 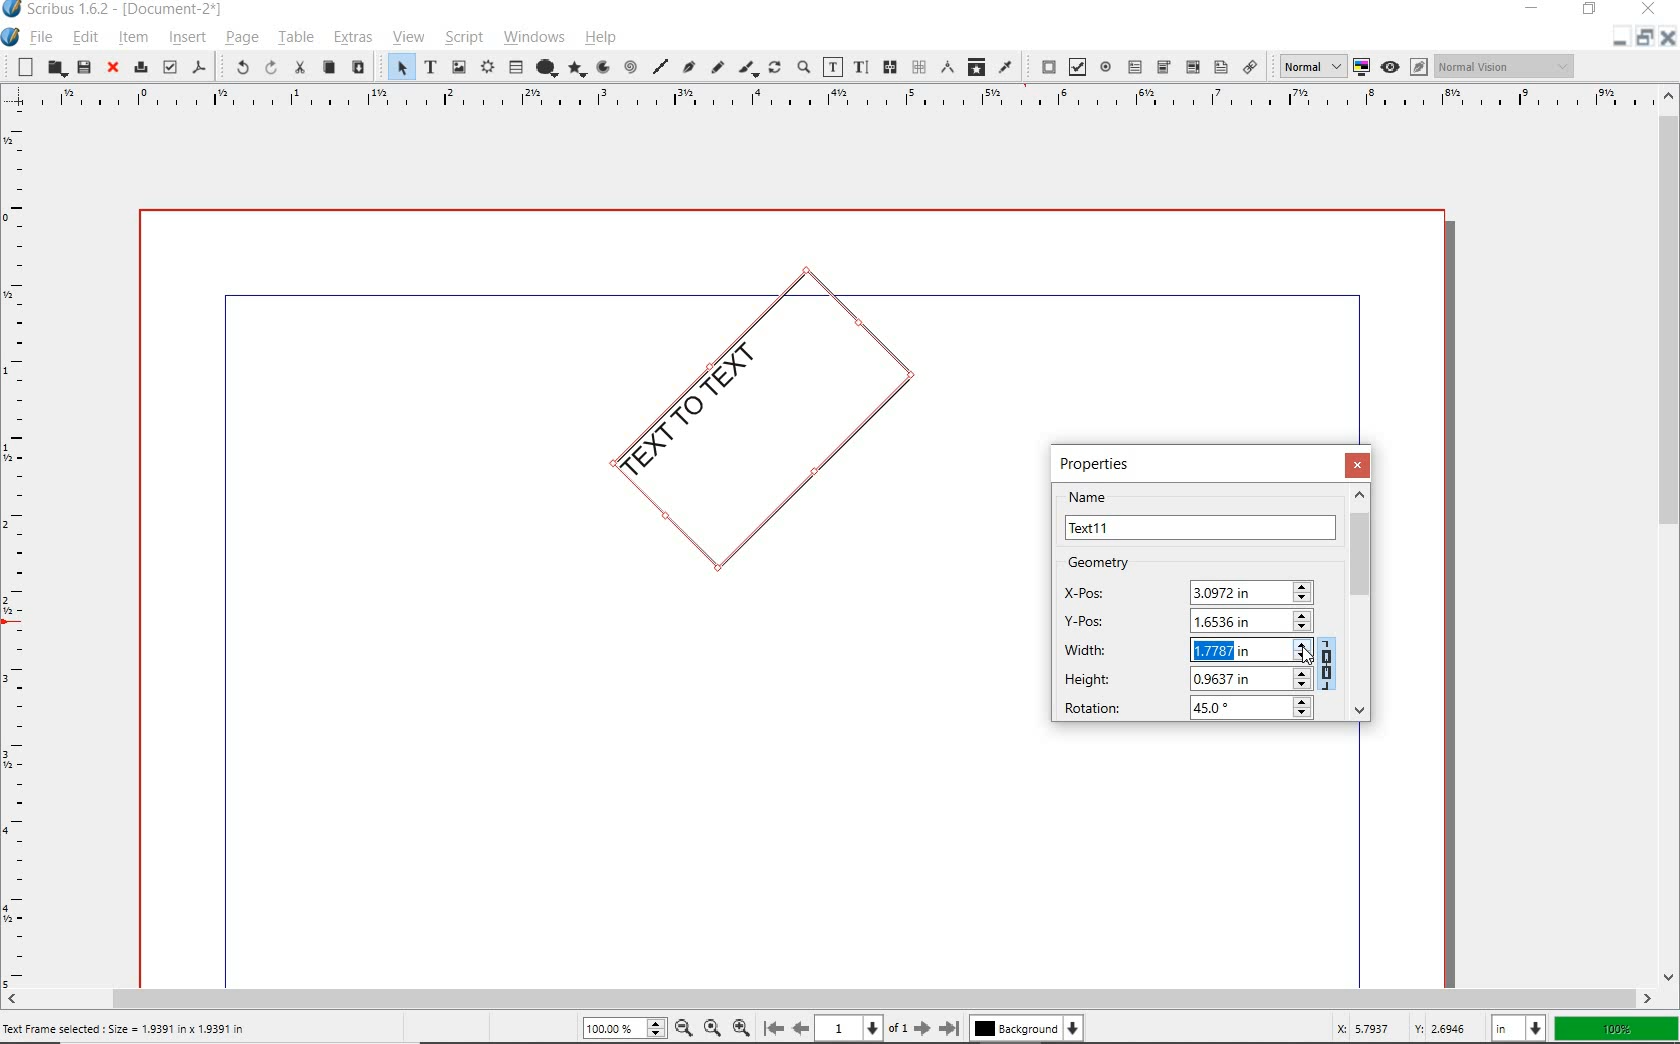 I want to click on pdf list box, so click(x=1220, y=68).